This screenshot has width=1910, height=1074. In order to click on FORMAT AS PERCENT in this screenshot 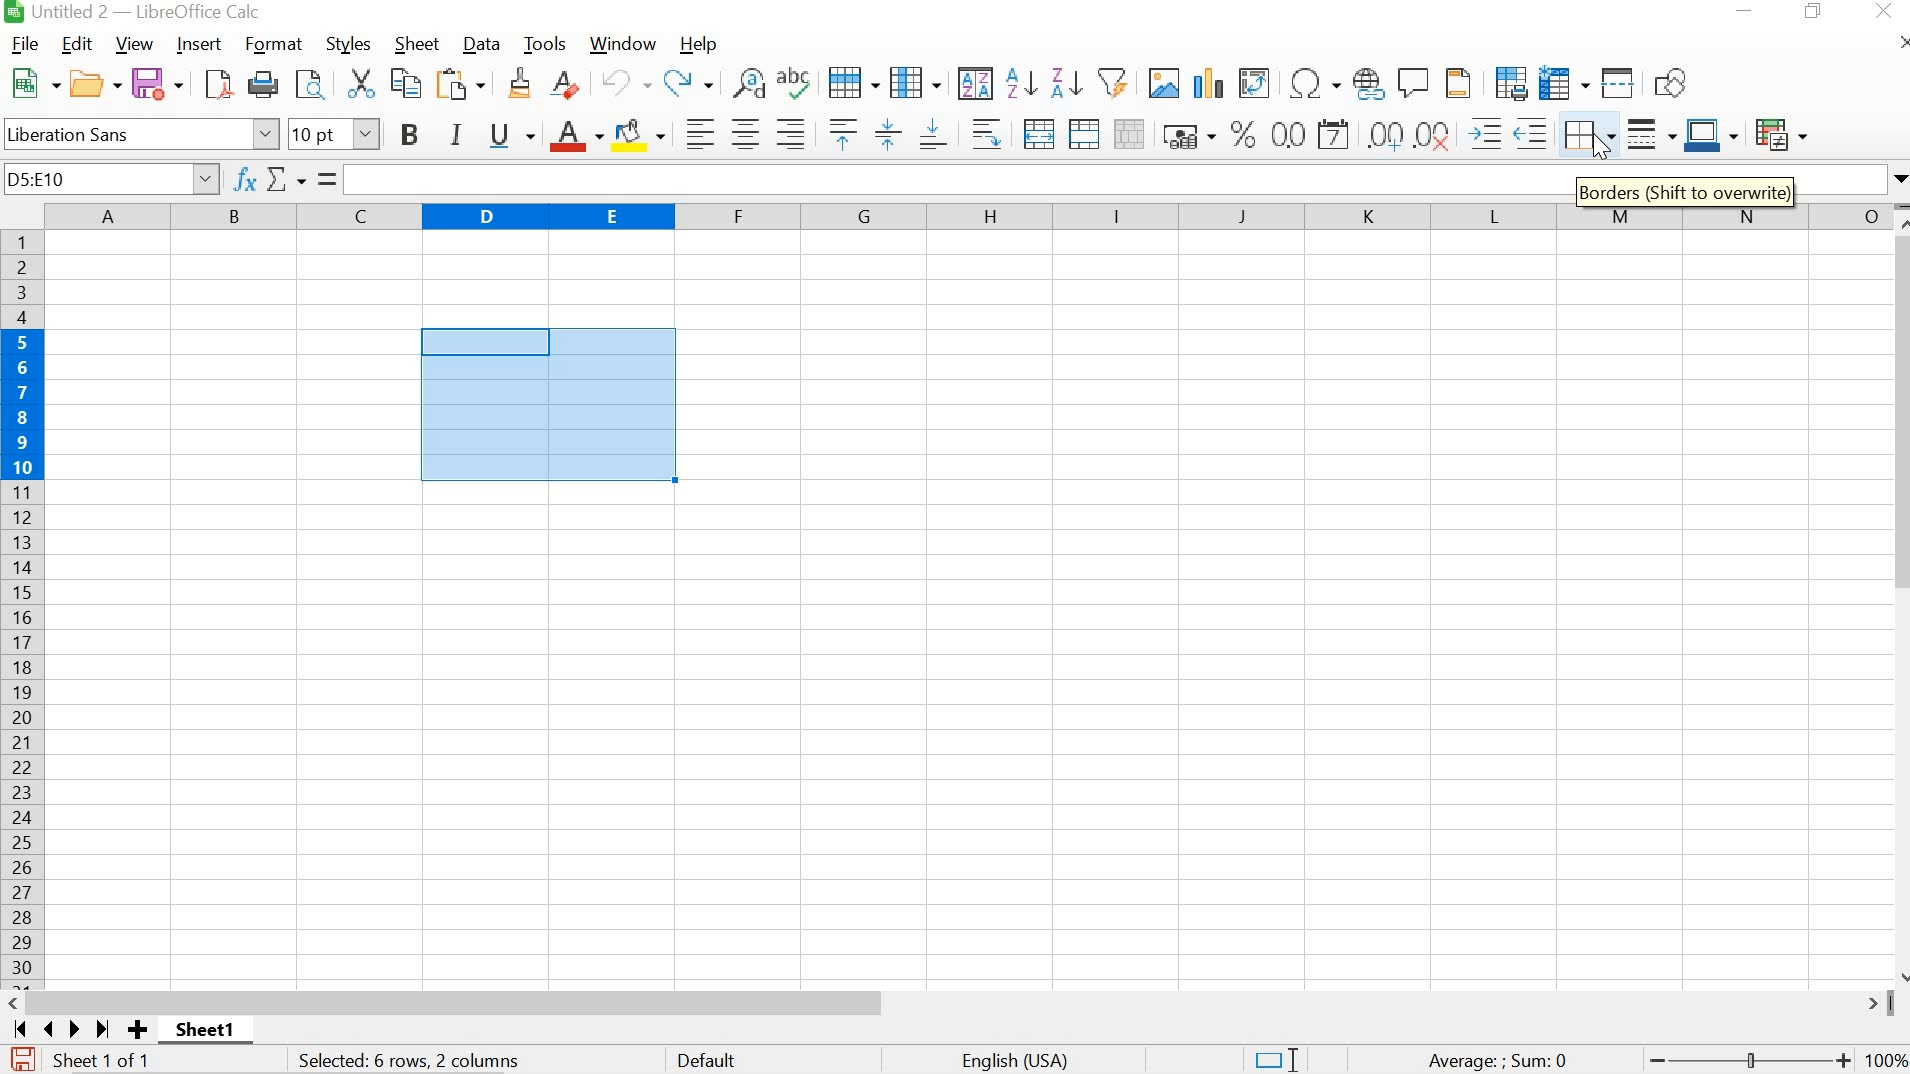, I will do `click(1242, 135)`.